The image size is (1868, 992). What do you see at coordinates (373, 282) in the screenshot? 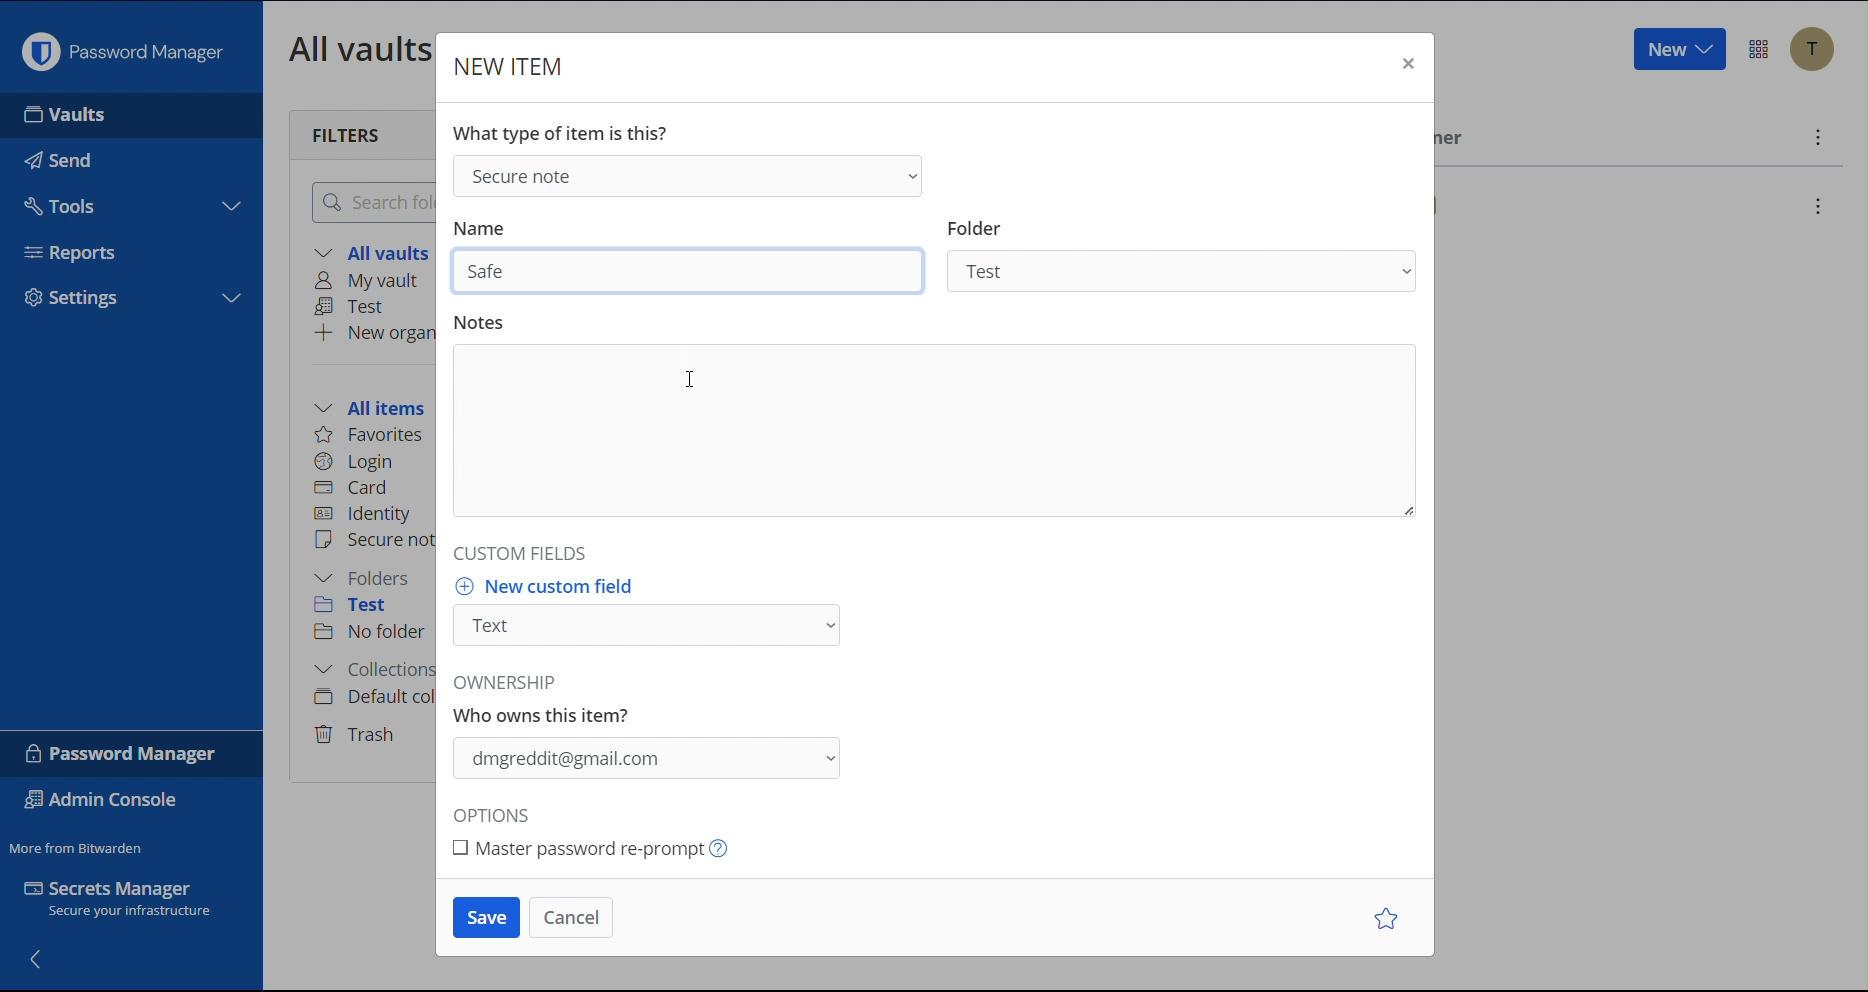
I see `My vault` at bounding box center [373, 282].